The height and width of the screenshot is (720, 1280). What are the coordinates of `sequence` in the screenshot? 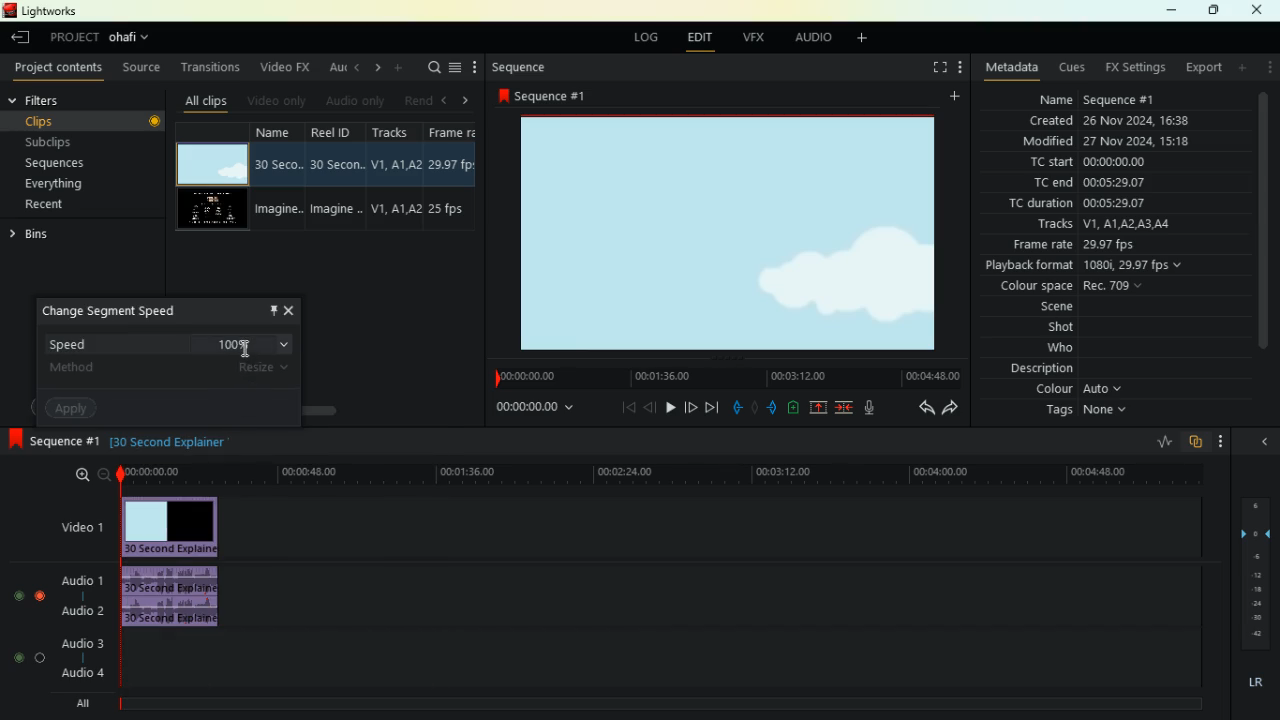 It's located at (533, 68).